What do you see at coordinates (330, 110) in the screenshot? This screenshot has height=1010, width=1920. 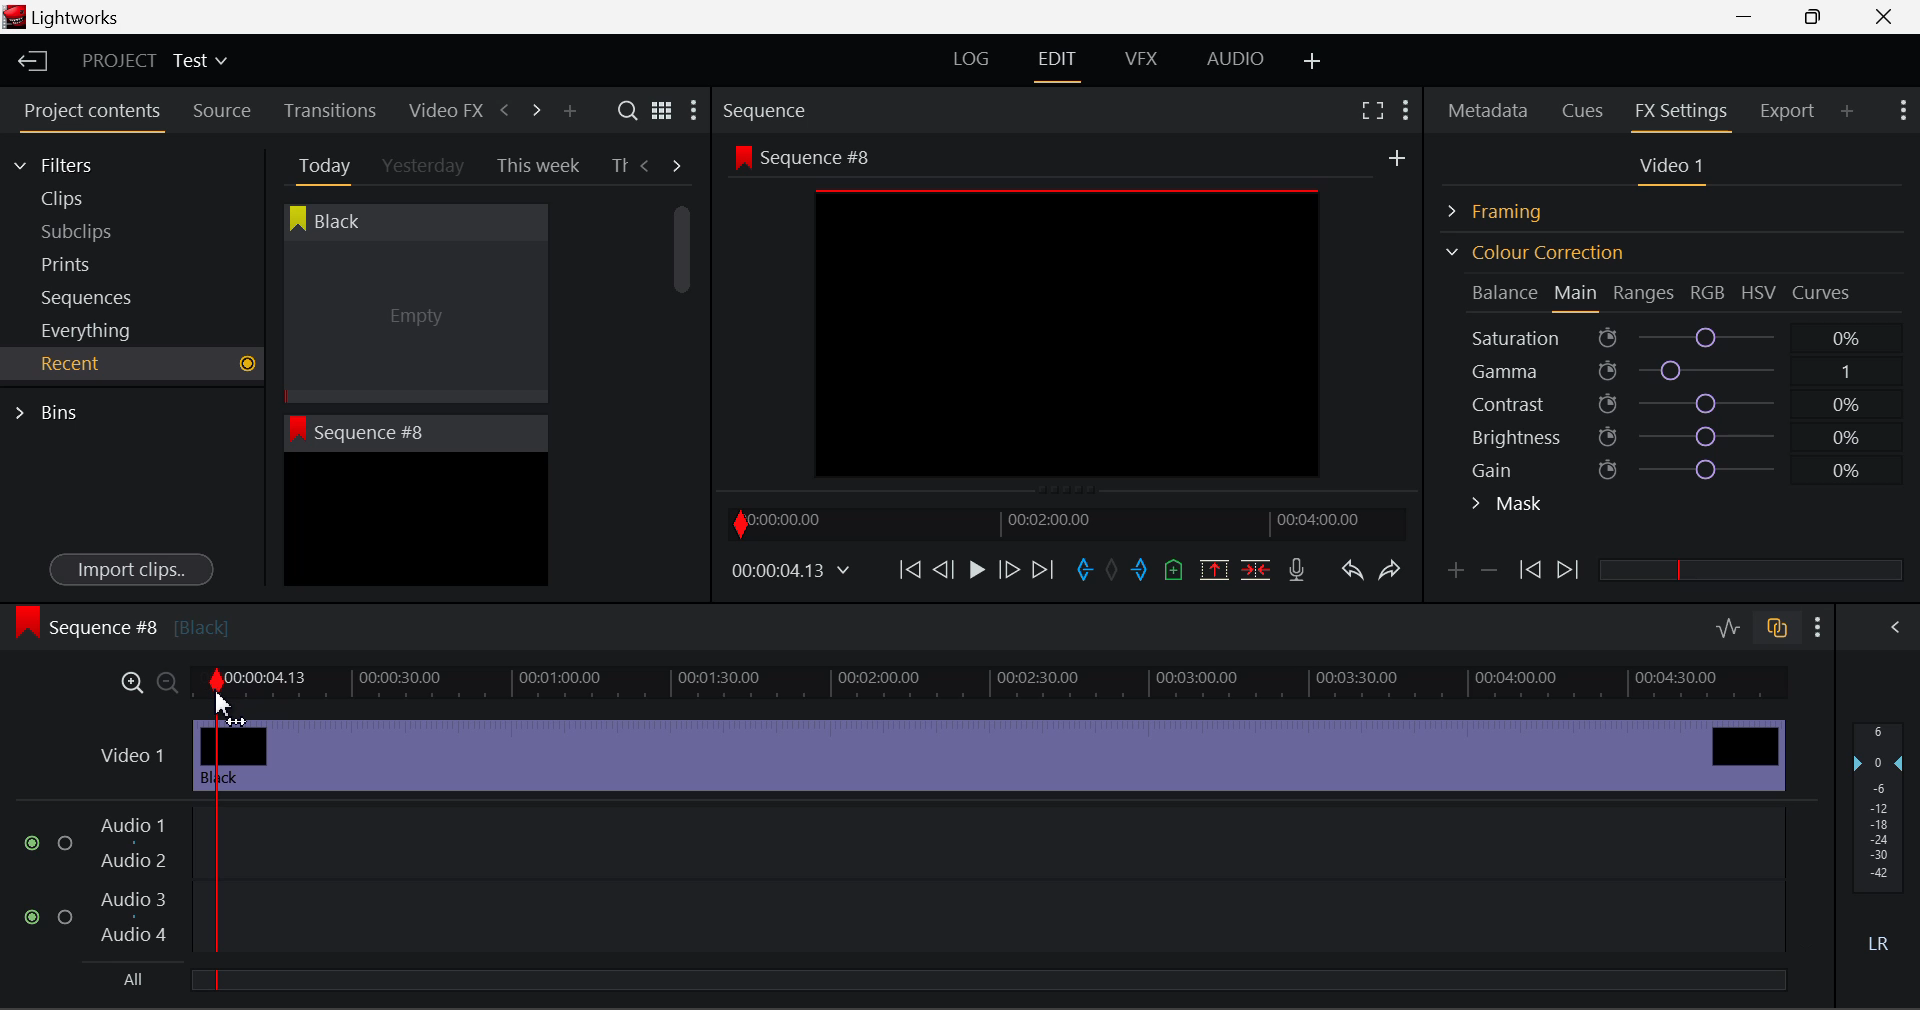 I see `Transitions` at bounding box center [330, 110].